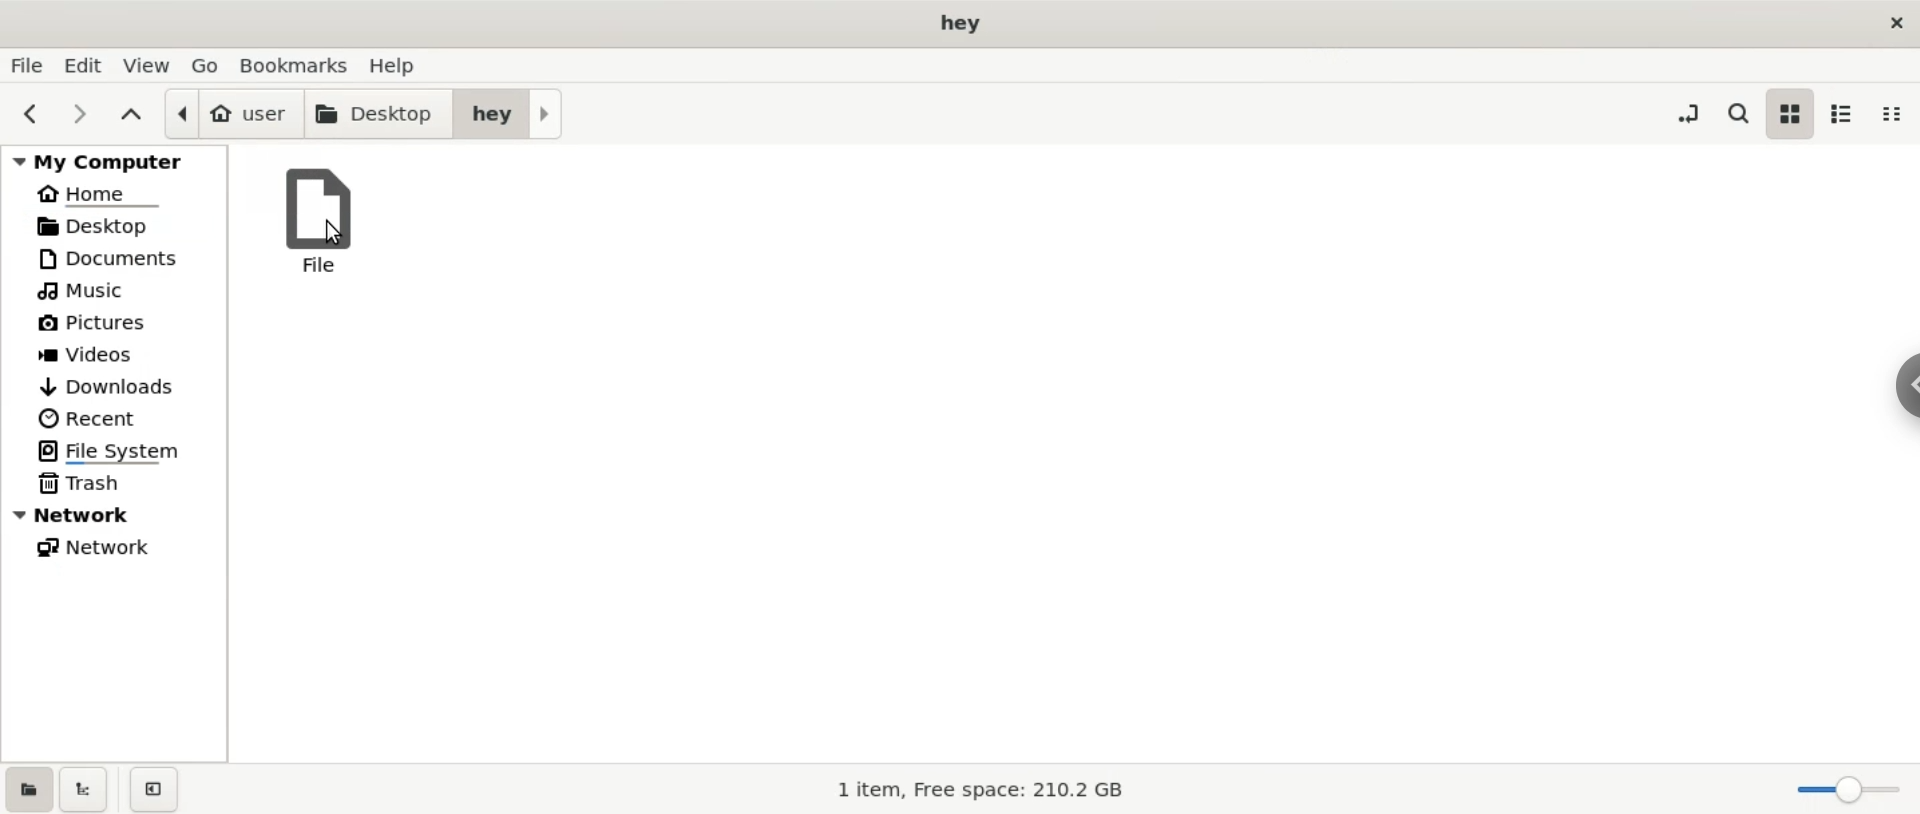  Describe the element at coordinates (957, 26) in the screenshot. I see `hey` at that location.